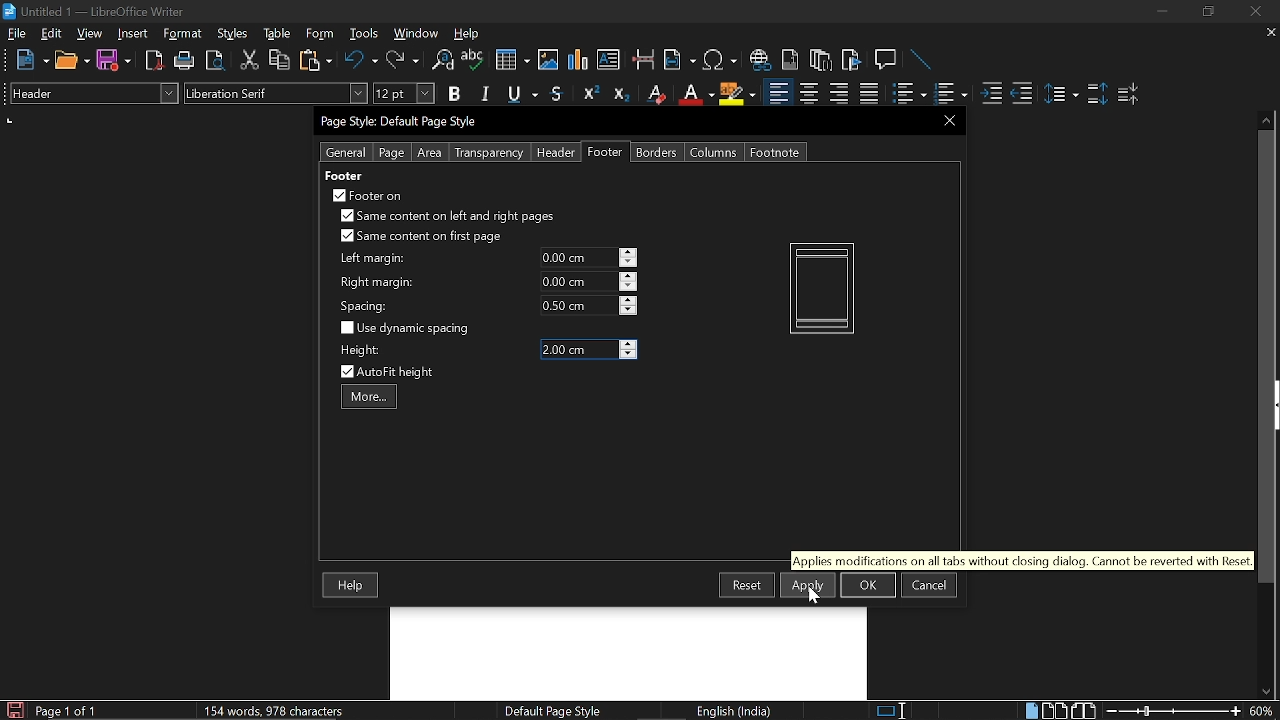 The image size is (1280, 720). What do you see at coordinates (888, 60) in the screenshot?
I see `Insert comment` at bounding box center [888, 60].